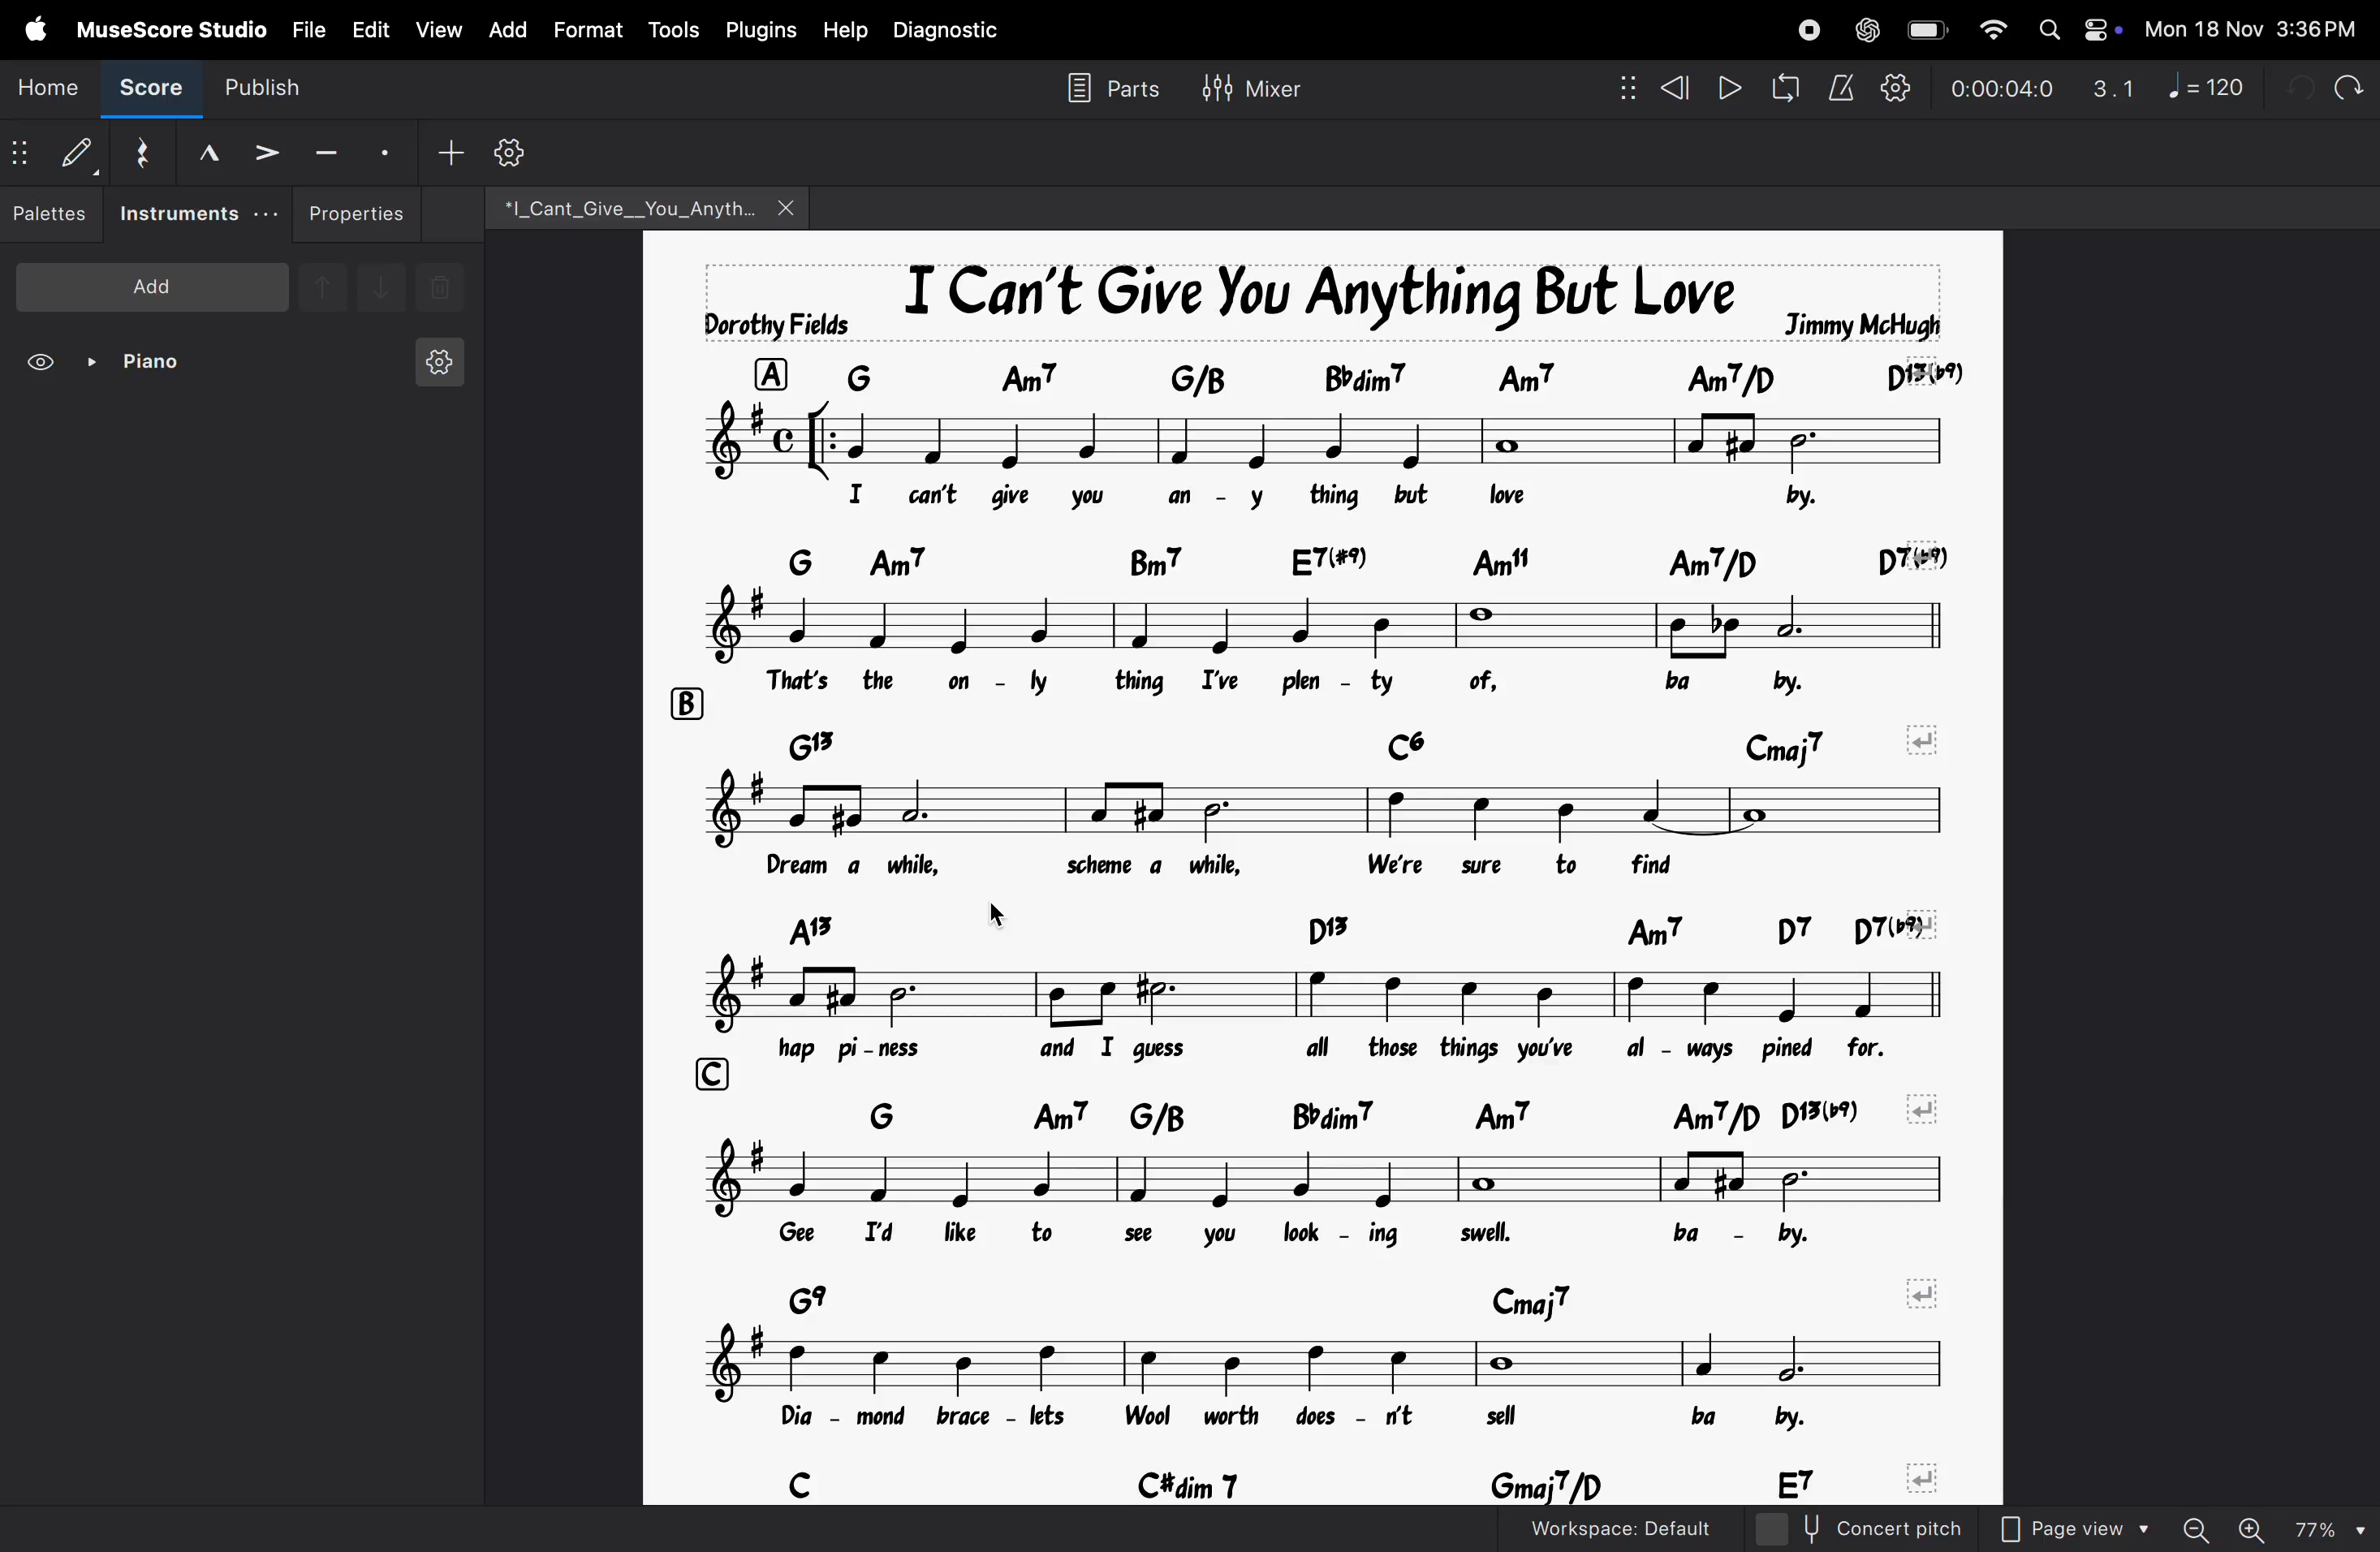 The width and height of the screenshot is (2380, 1552). I want to click on stacato, so click(384, 153).